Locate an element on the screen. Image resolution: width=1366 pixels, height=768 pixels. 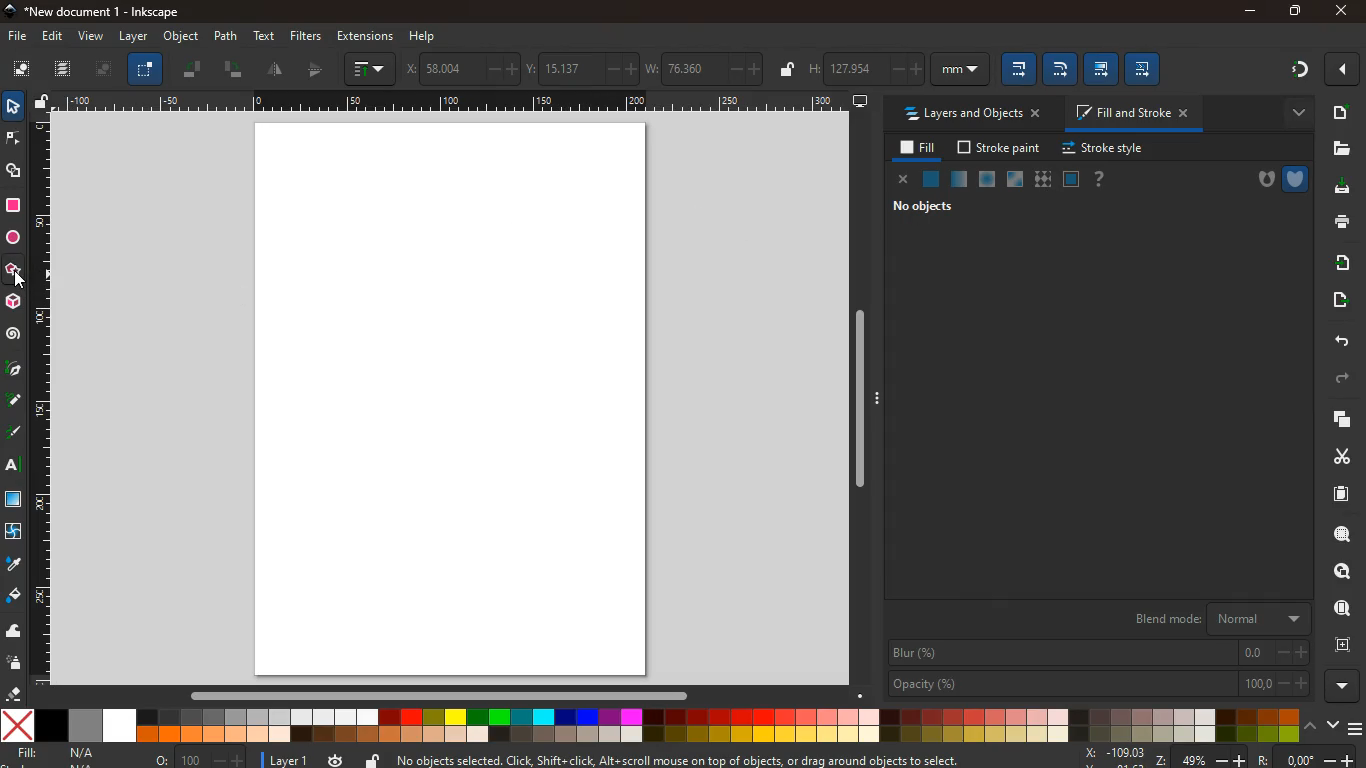
file is located at coordinates (19, 36).